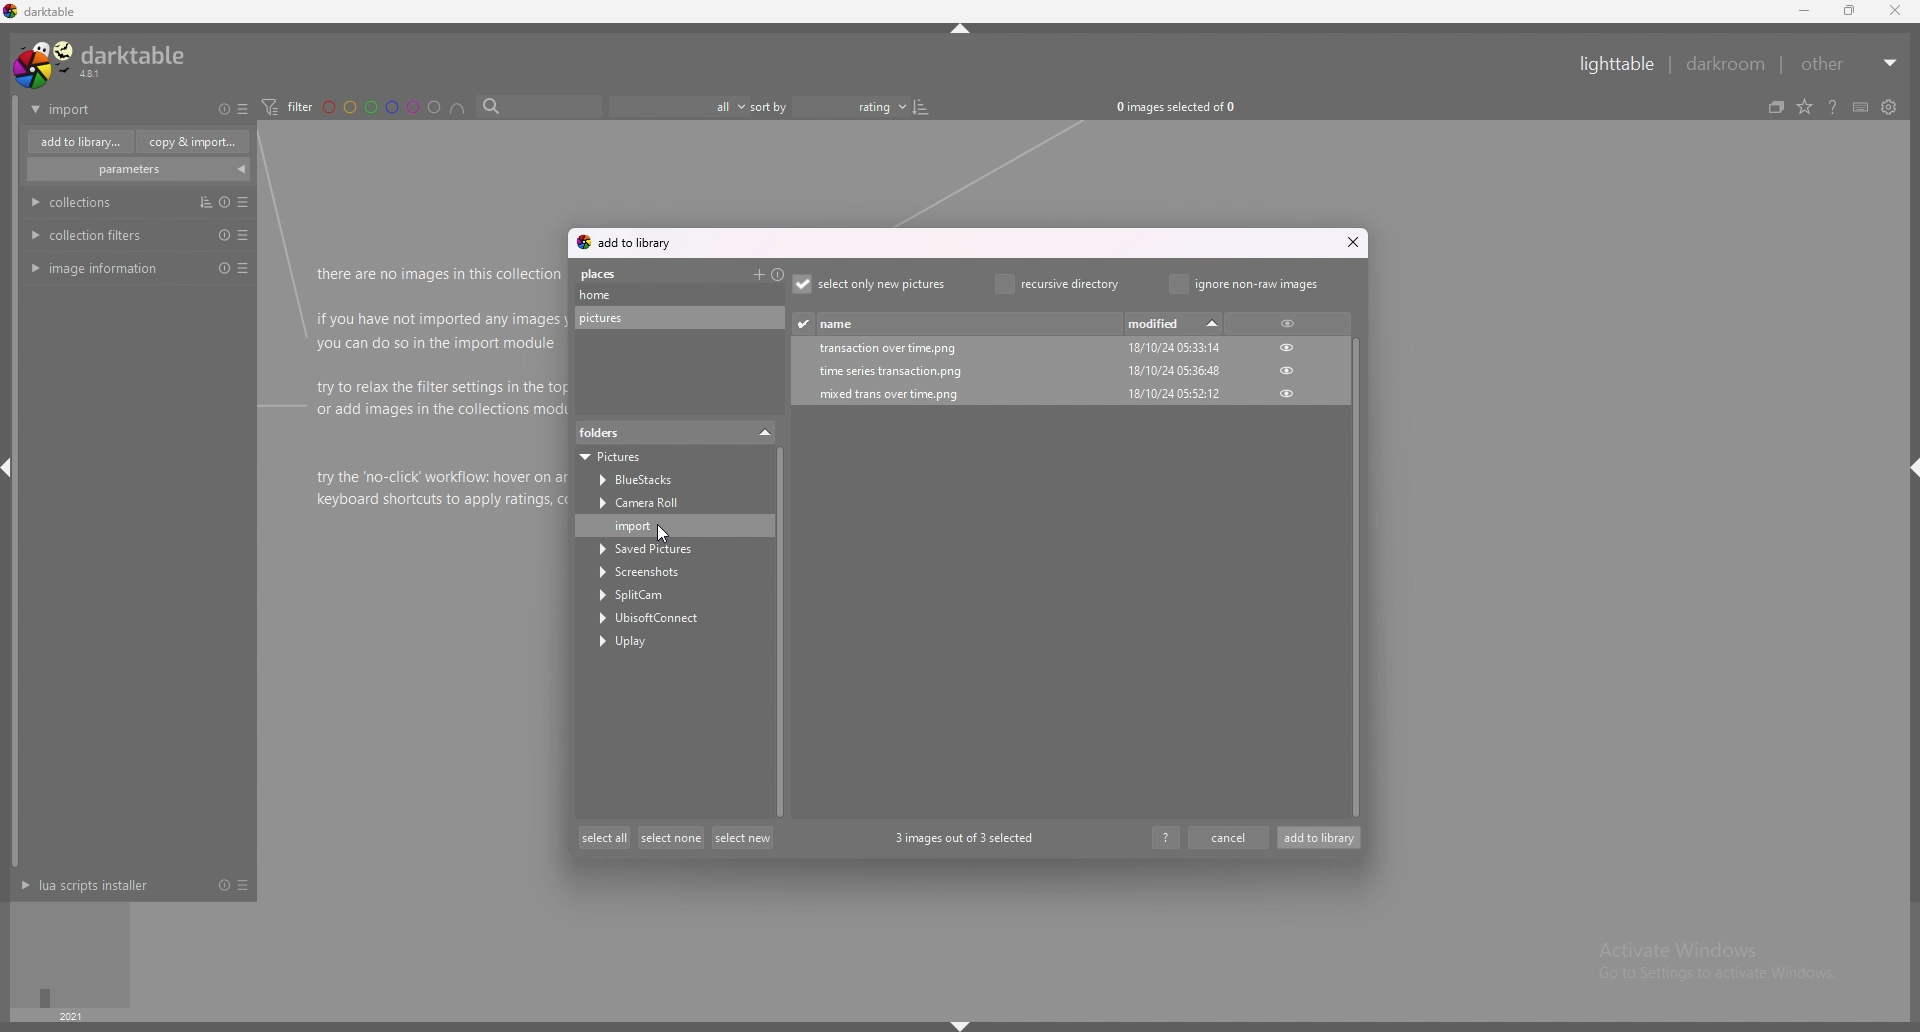 This screenshot has width=1920, height=1032. What do you see at coordinates (742, 838) in the screenshot?
I see `select new` at bounding box center [742, 838].